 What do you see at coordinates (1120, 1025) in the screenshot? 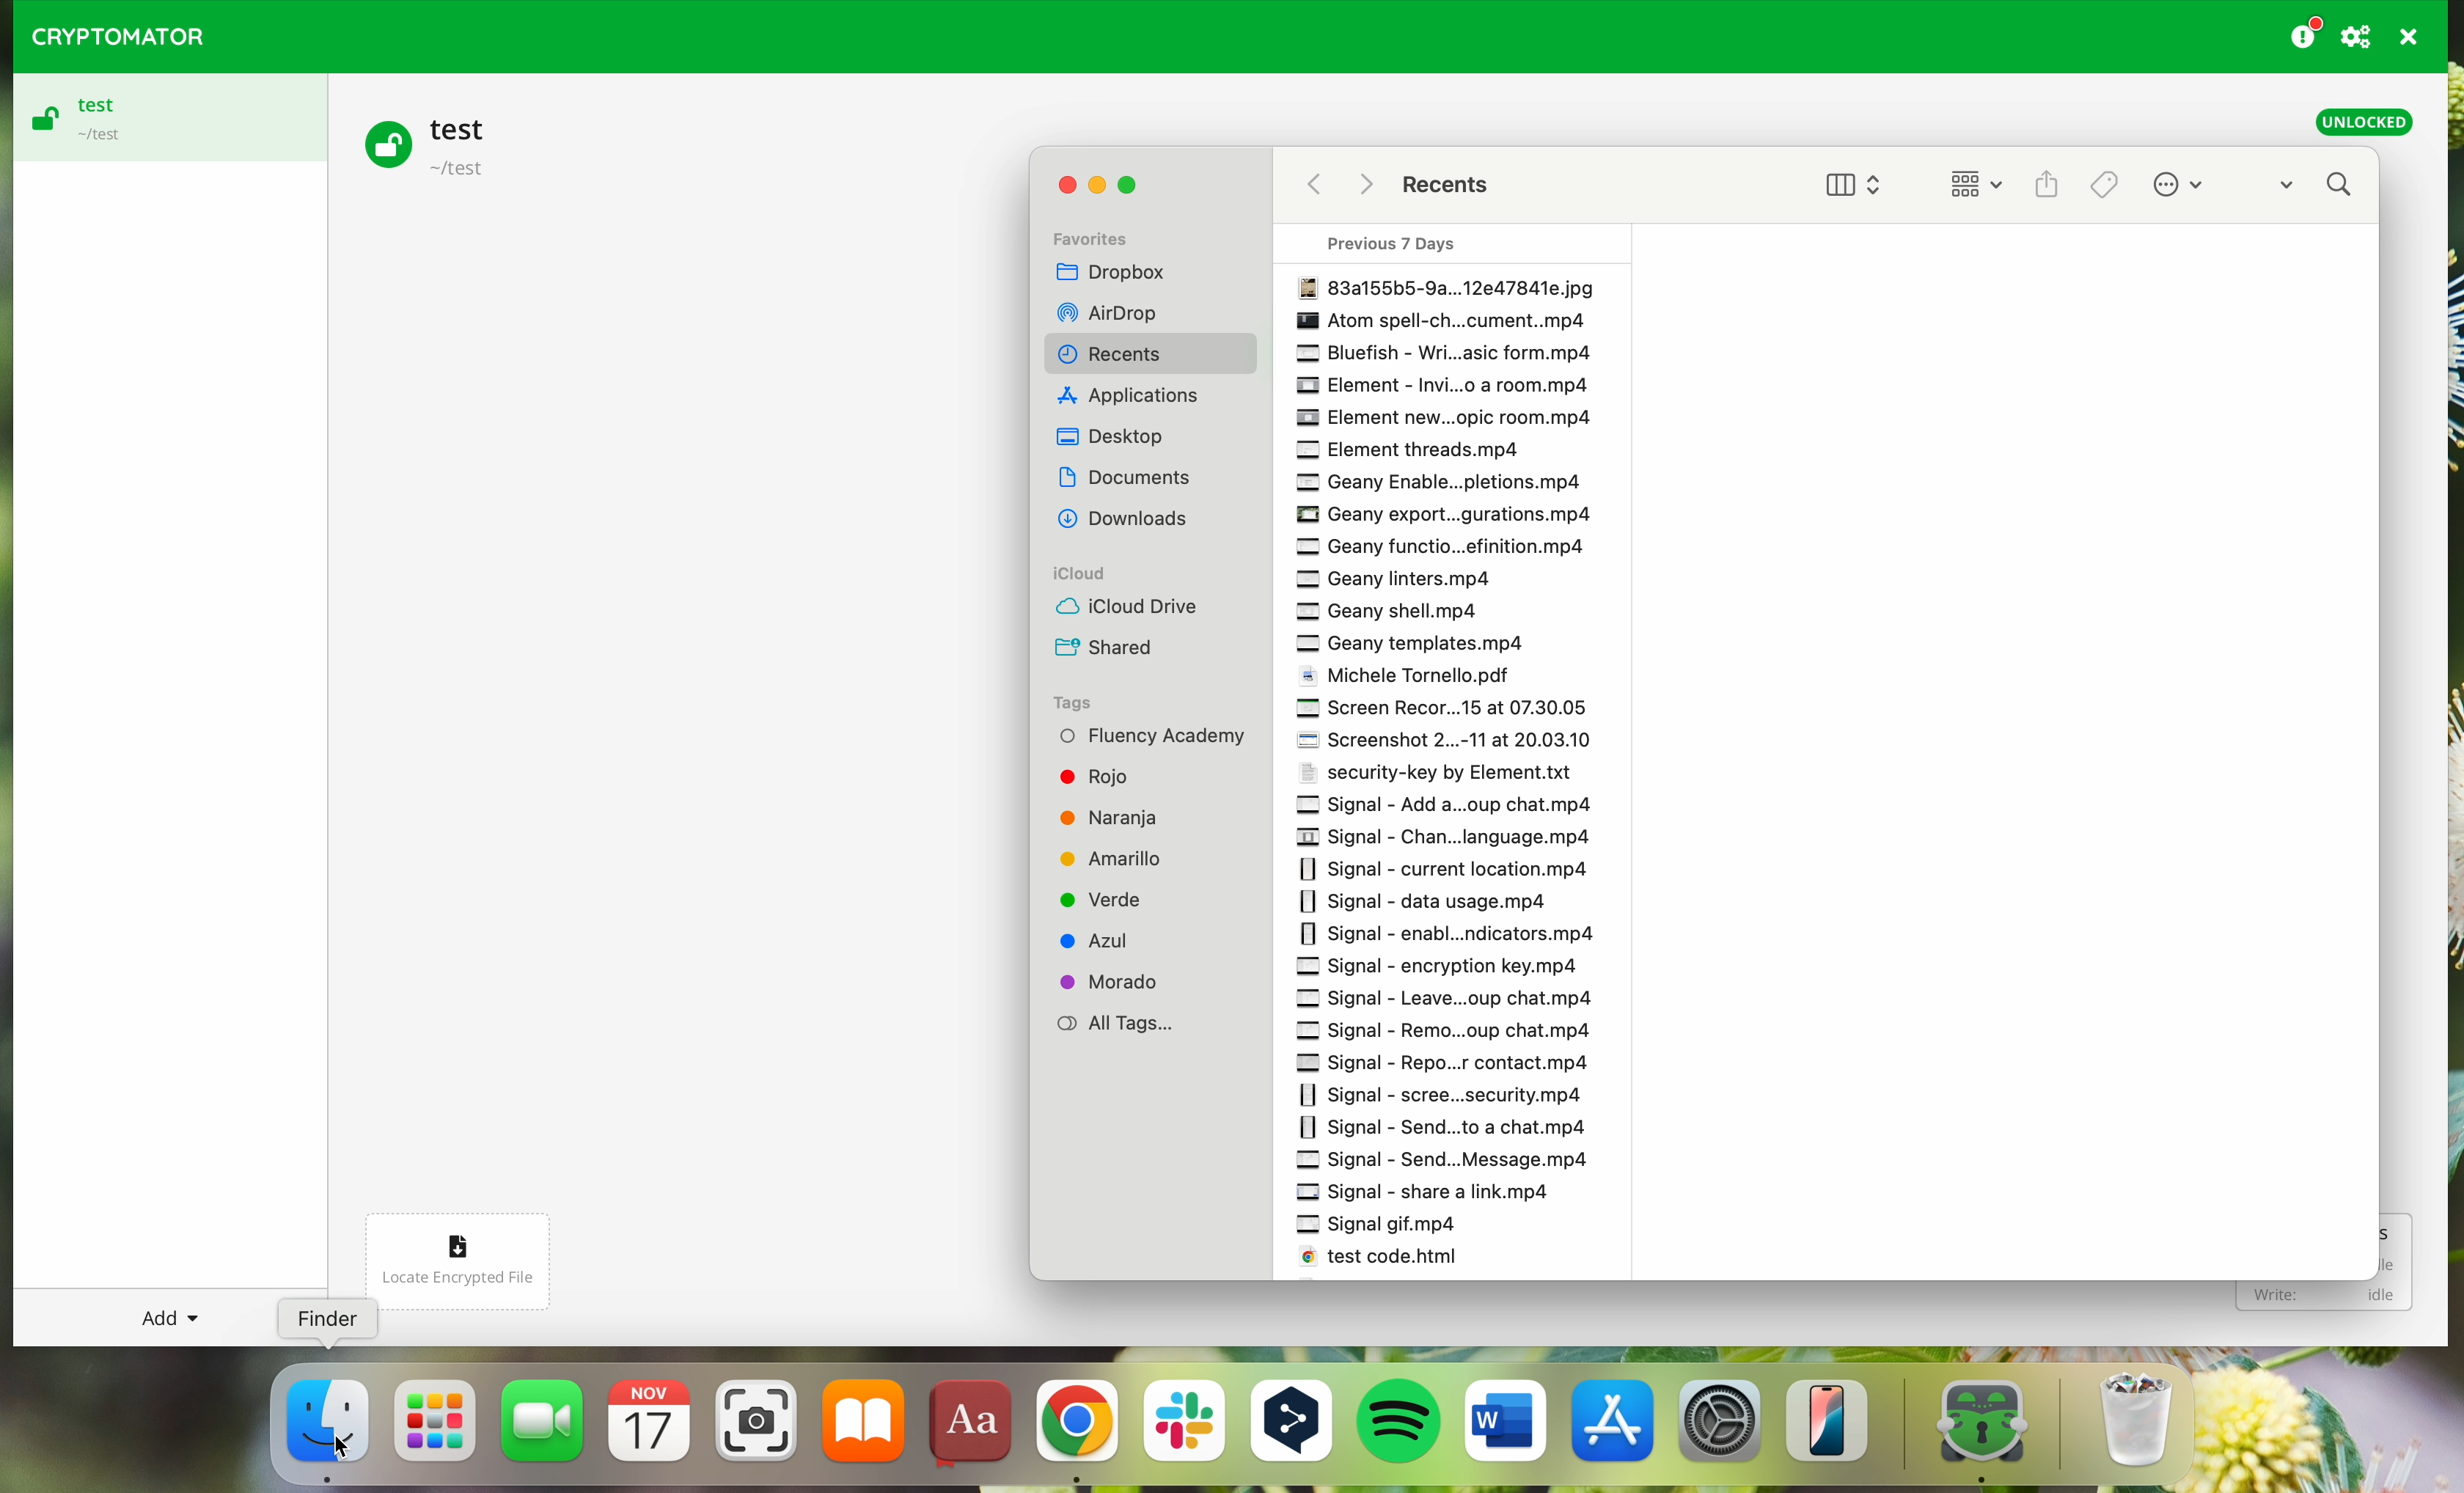
I see `All Tags` at bounding box center [1120, 1025].